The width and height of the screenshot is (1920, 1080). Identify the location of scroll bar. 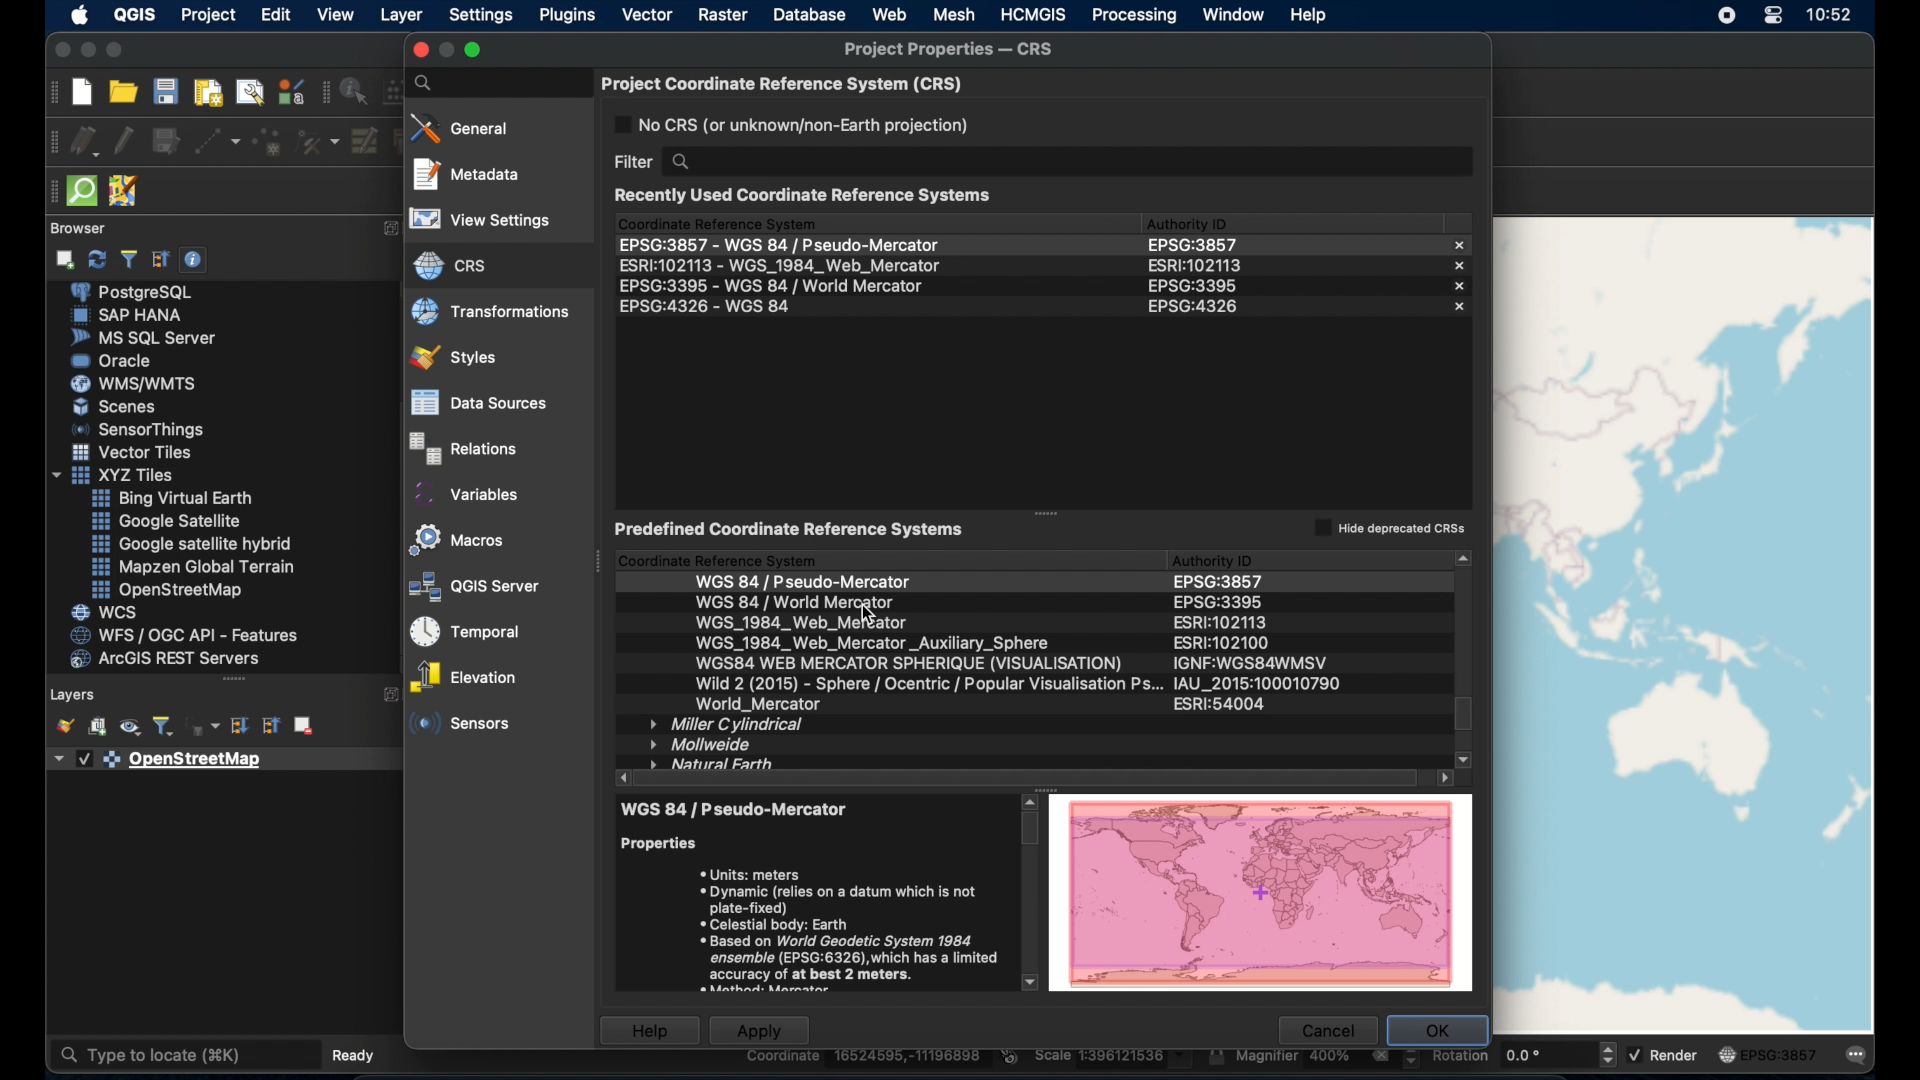
(1036, 780).